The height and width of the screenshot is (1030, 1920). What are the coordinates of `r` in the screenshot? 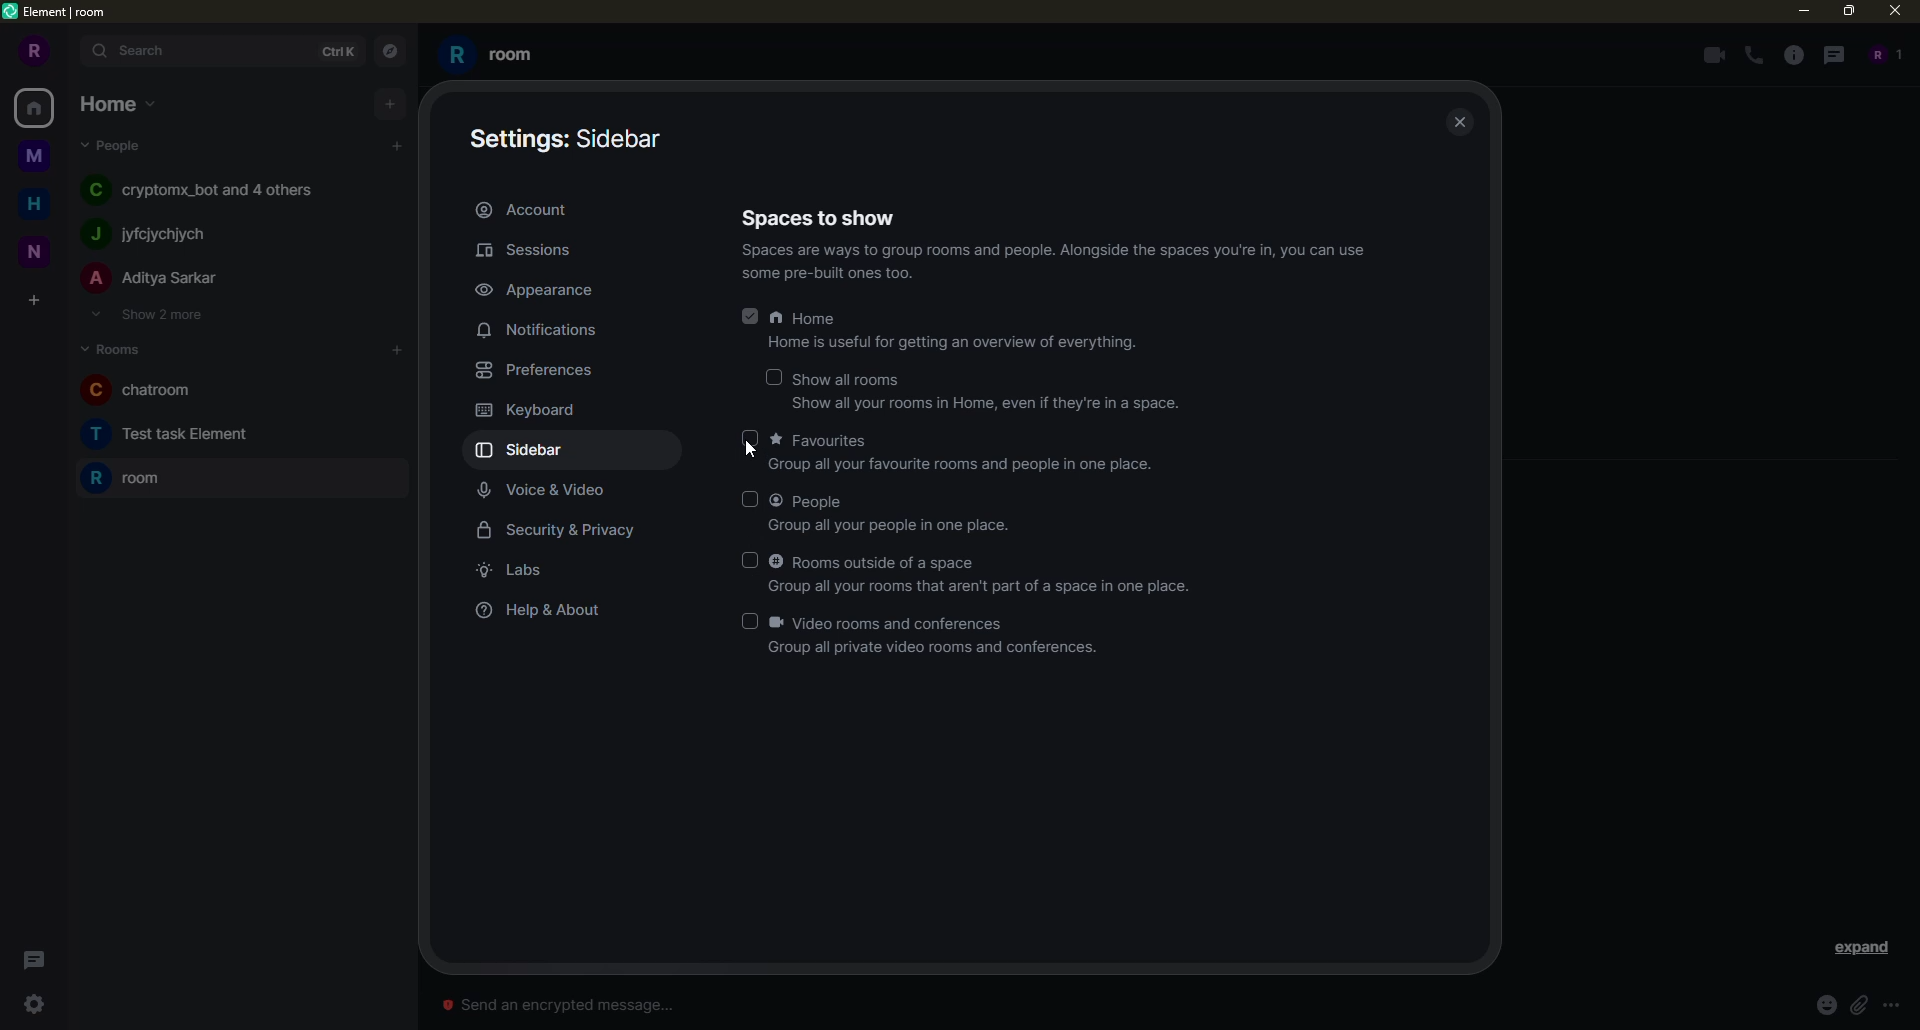 It's located at (31, 52).